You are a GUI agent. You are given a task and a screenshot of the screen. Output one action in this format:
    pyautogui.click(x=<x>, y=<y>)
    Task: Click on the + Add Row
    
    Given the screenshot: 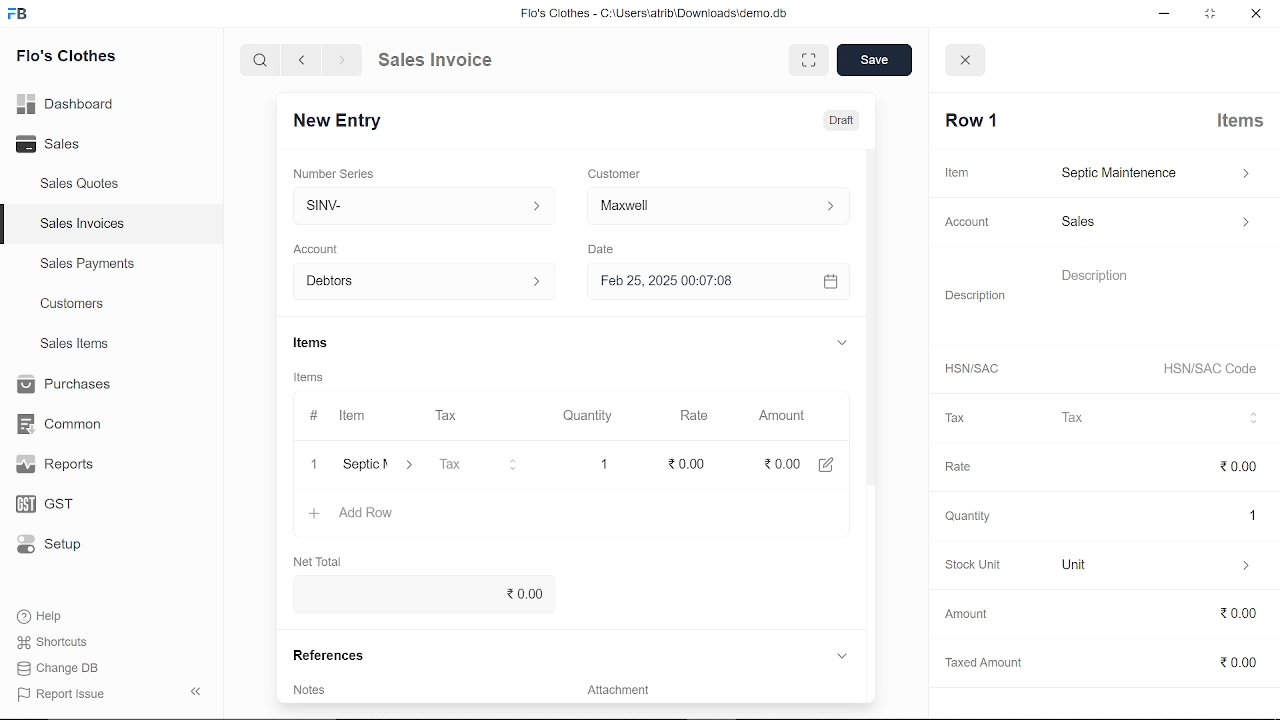 What is the action you would take?
    pyautogui.click(x=357, y=514)
    